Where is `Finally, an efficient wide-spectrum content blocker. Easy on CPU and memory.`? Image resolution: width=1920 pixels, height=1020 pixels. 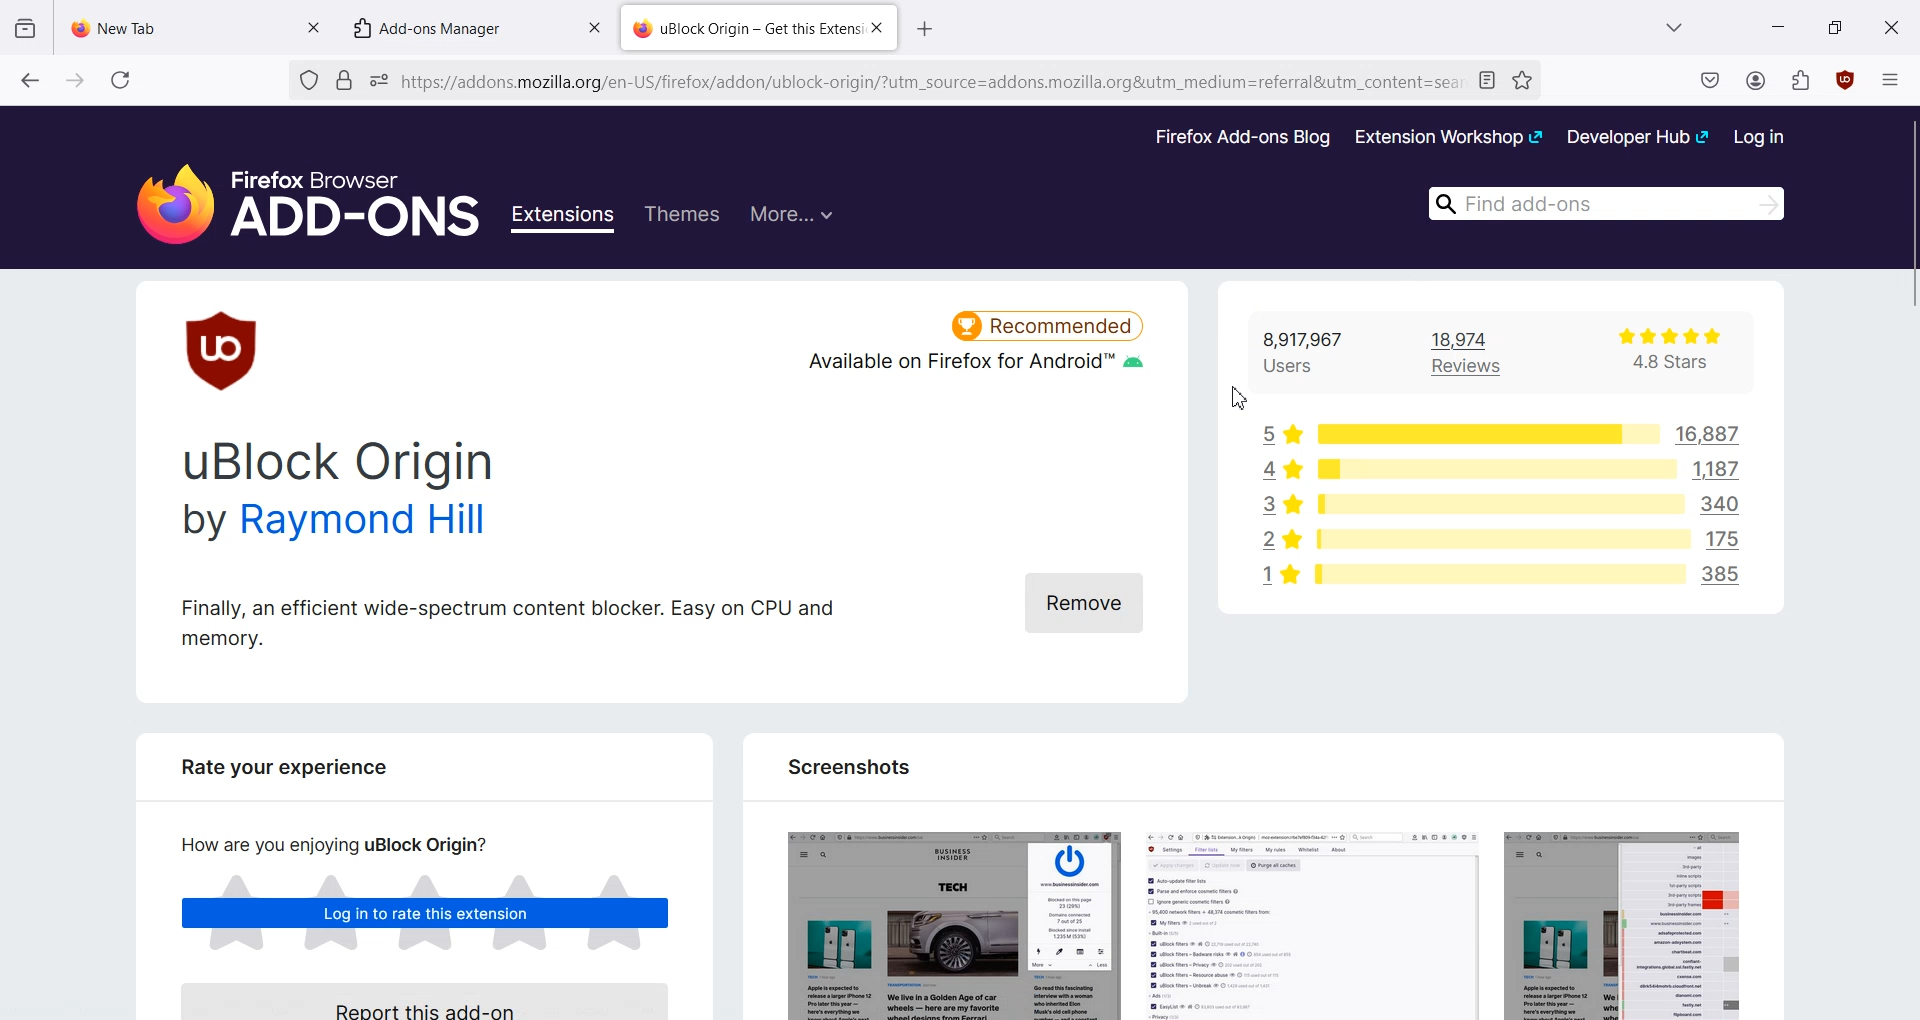
Finally, an efficient wide-spectrum content blocker. Easy on CPU and memory. is located at coordinates (508, 621).